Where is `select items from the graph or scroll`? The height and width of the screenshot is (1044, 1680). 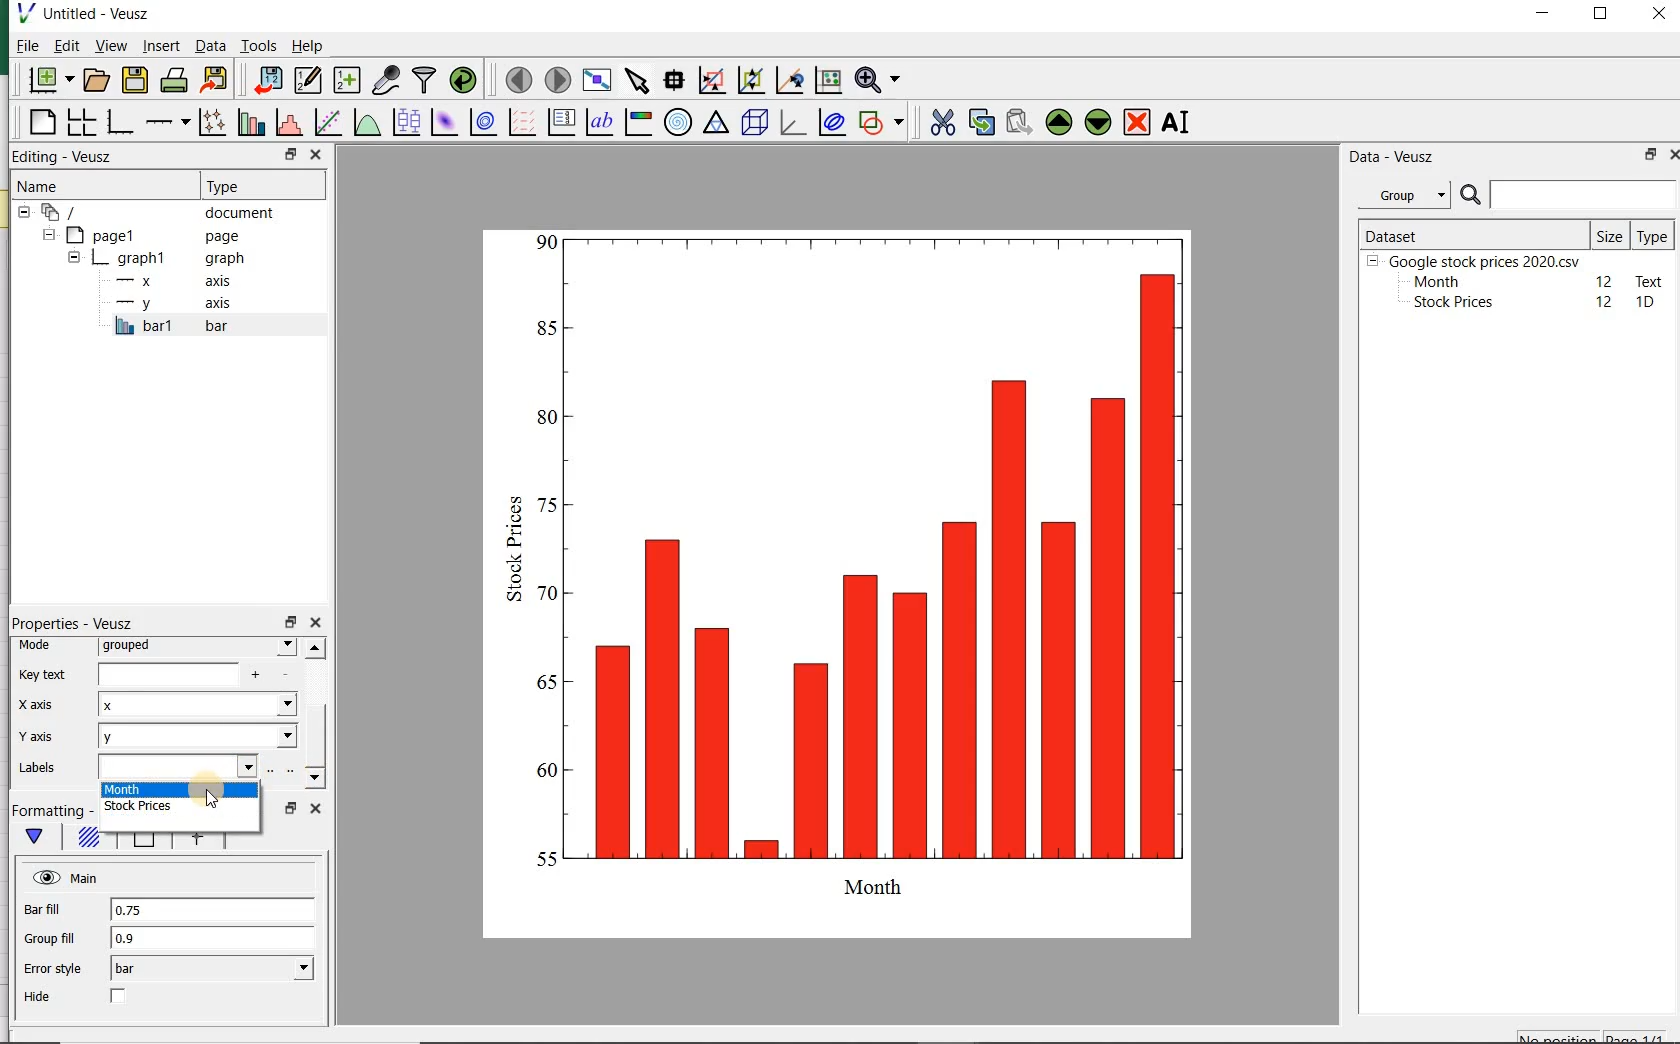
select items from the graph or scroll is located at coordinates (636, 81).